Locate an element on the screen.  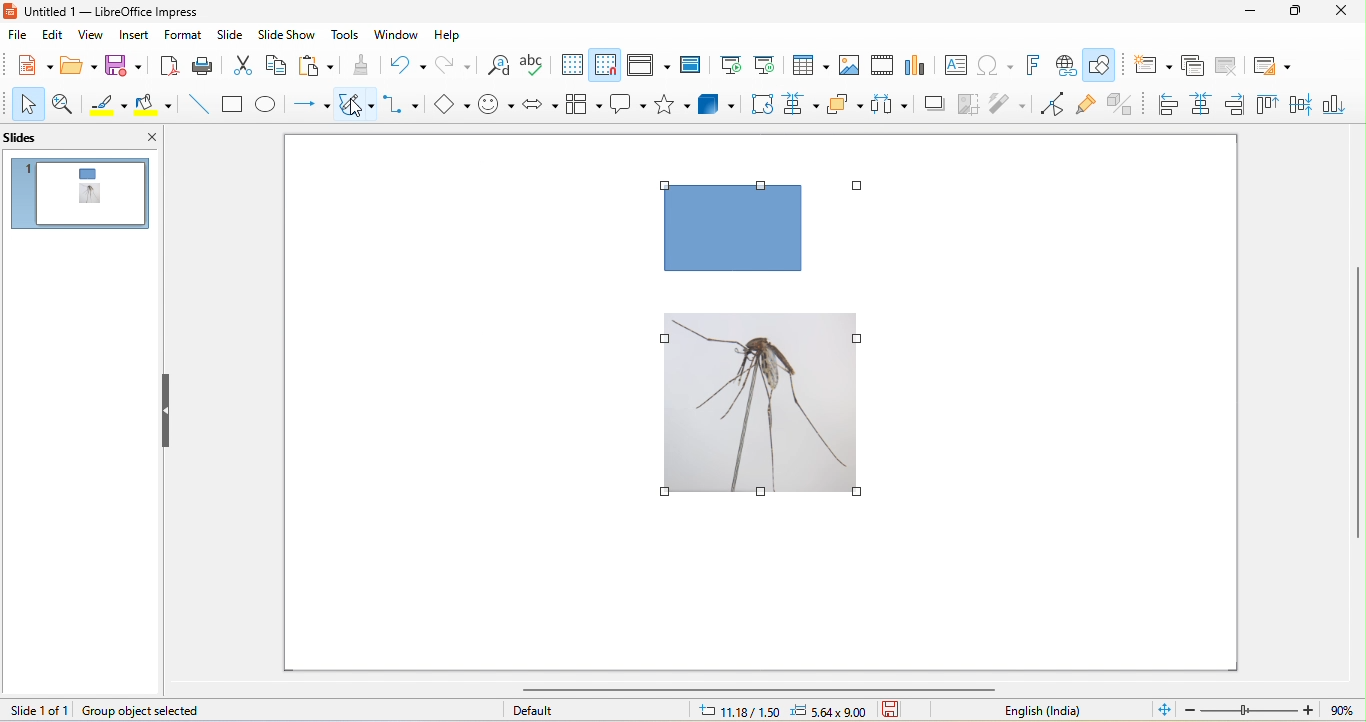
hyperlink is located at coordinates (1069, 65).